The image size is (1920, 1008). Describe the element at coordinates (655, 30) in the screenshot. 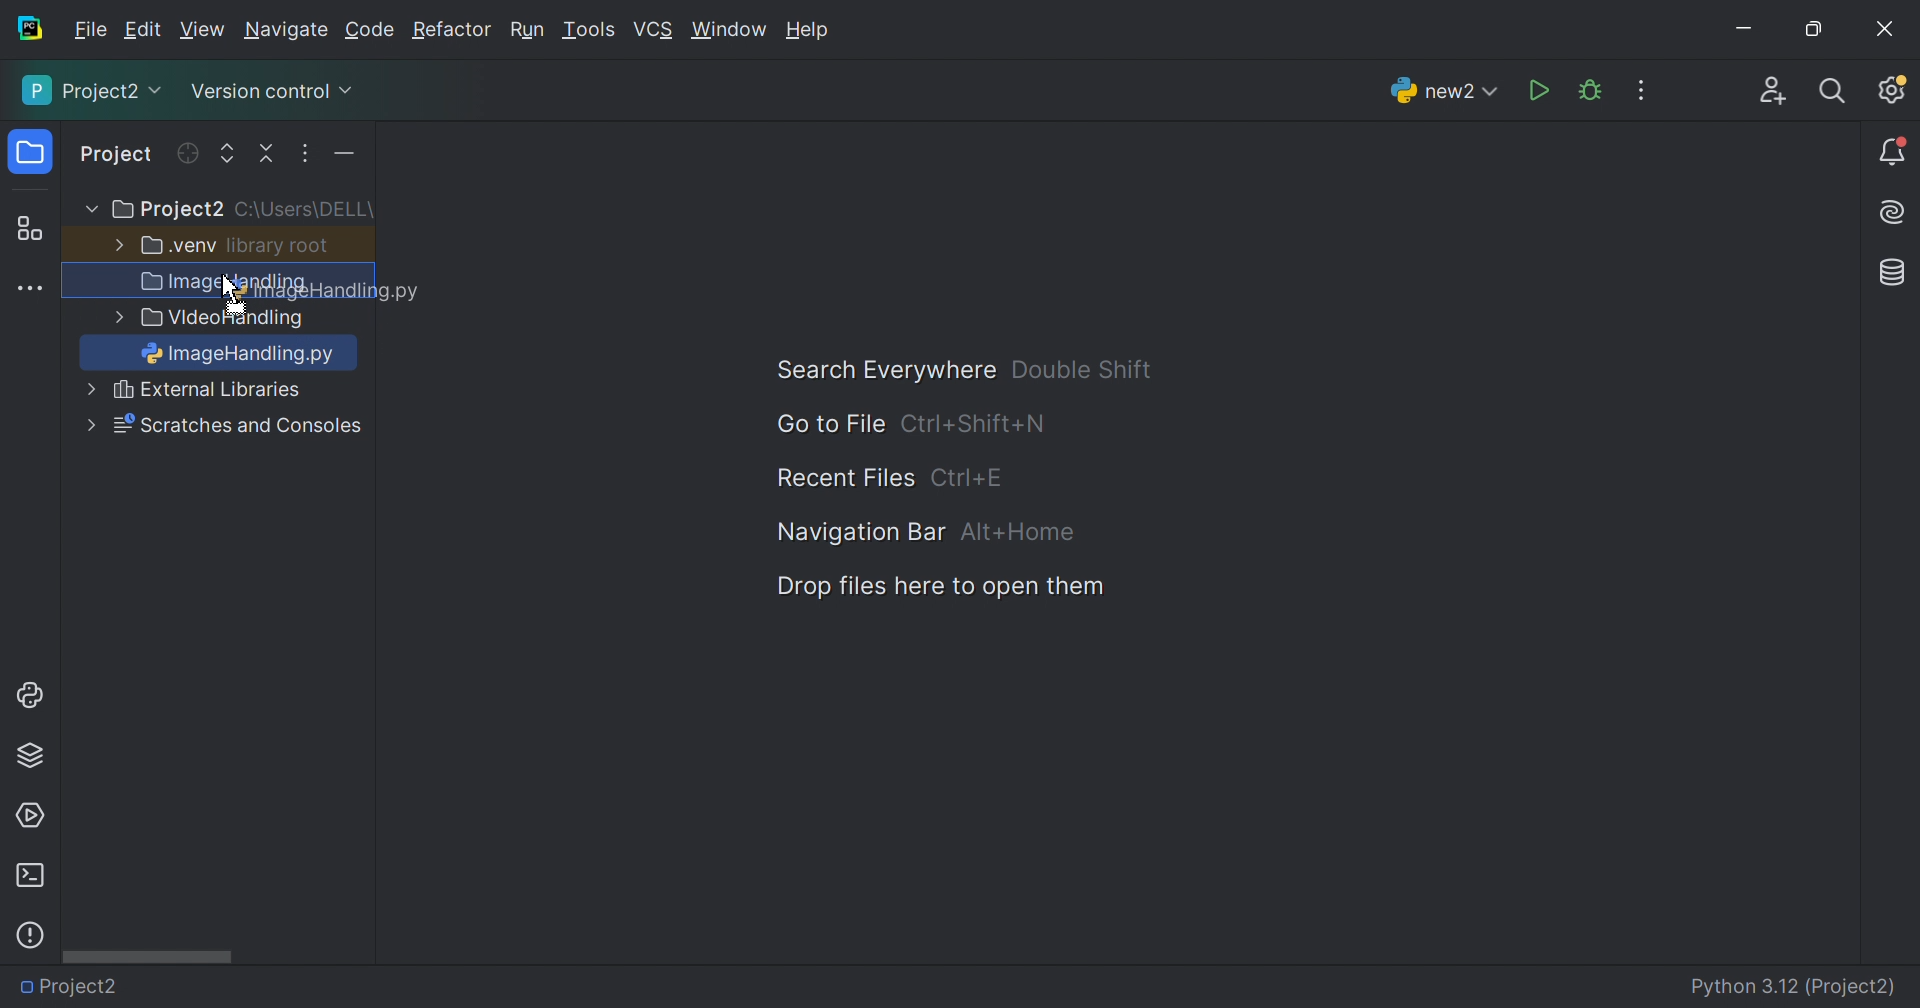

I see `VCS` at that location.